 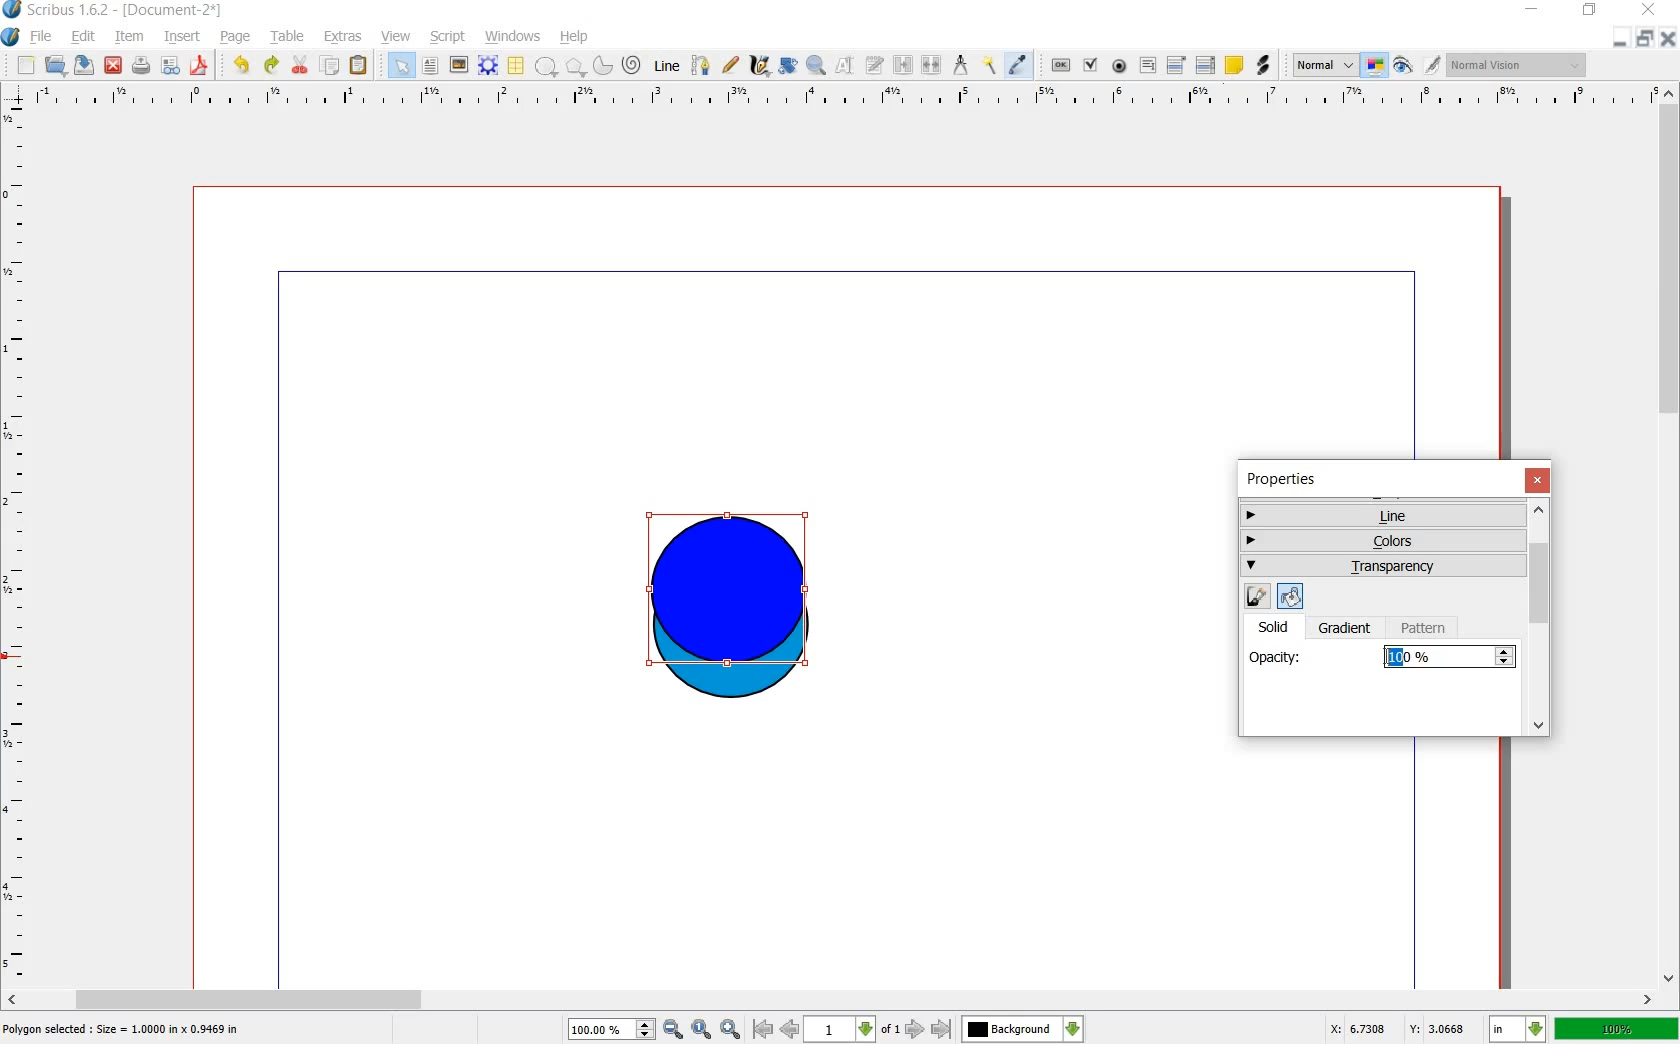 I want to click on zoom in or out, so click(x=816, y=68).